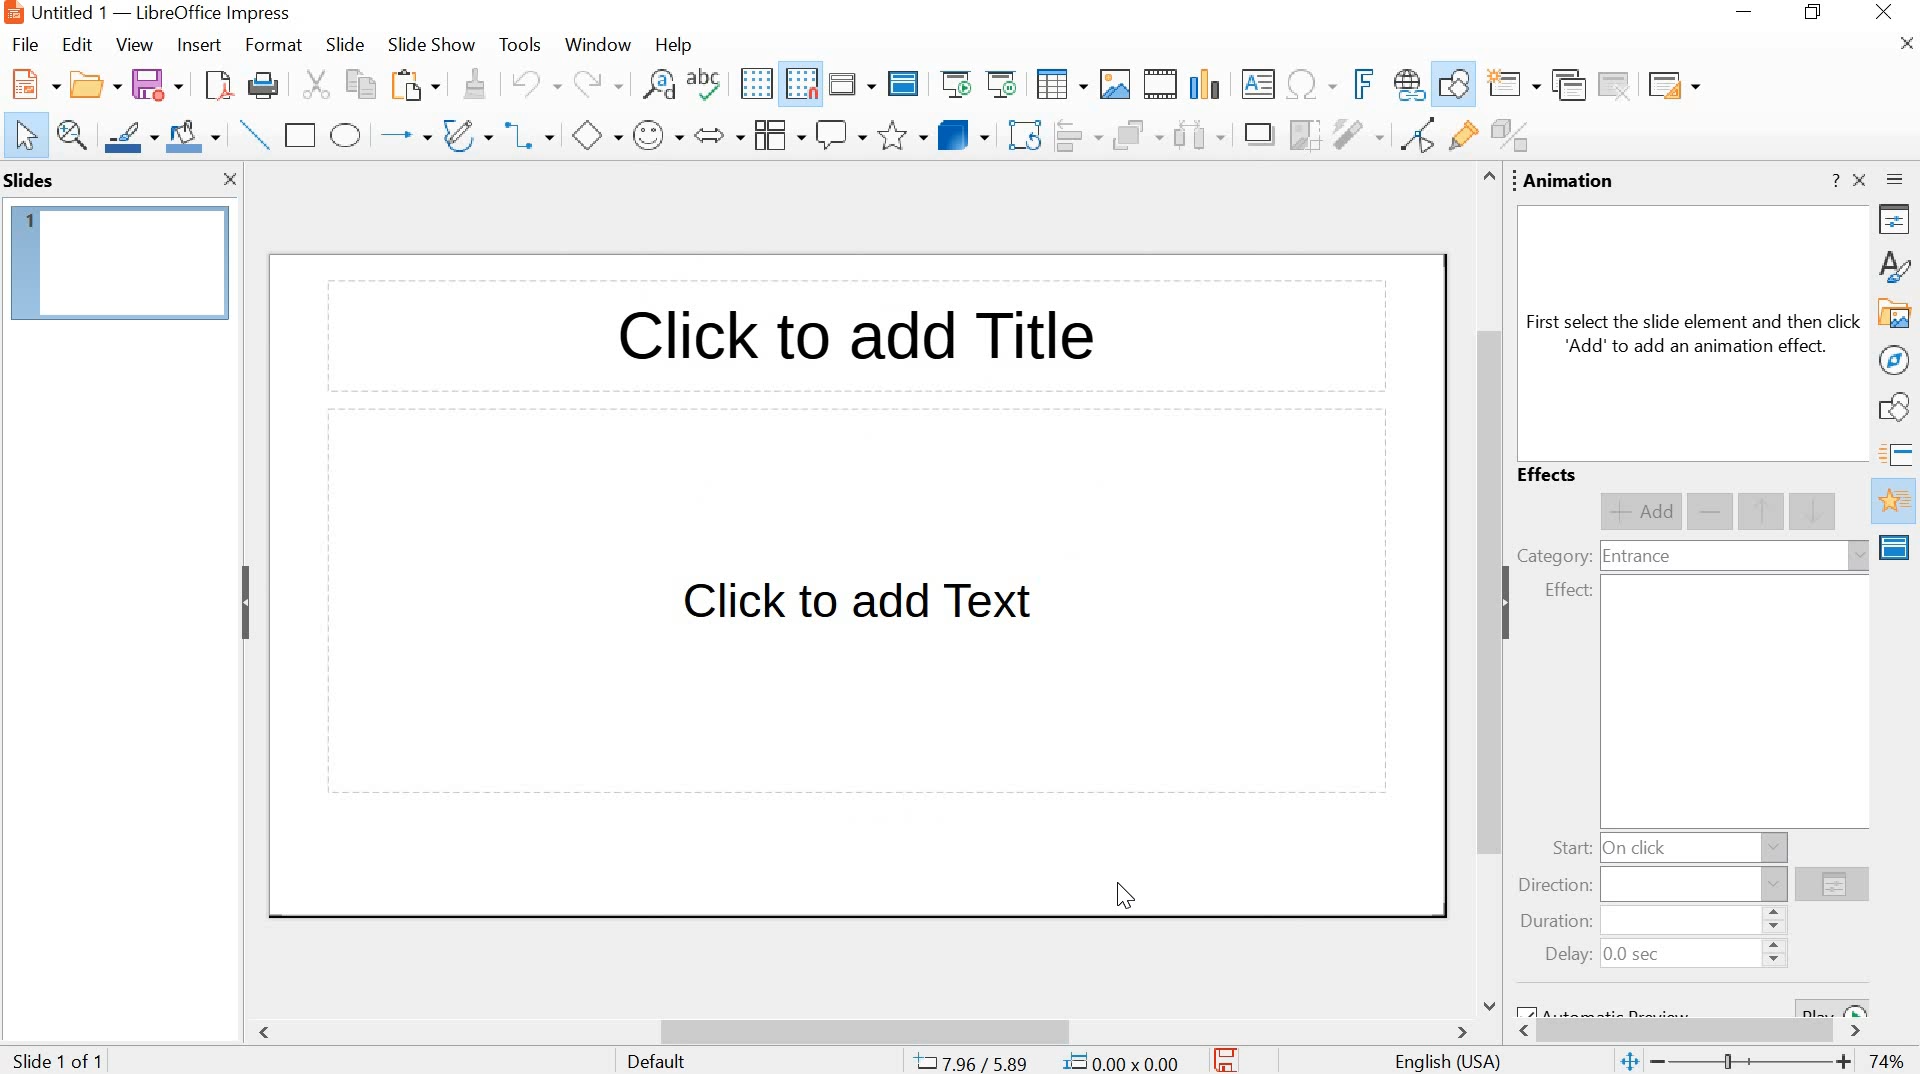 The height and width of the screenshot is (1074, 1920). Describe the element at coordinates (1896, 315) in the screenshot. I see `gallery` at that location.